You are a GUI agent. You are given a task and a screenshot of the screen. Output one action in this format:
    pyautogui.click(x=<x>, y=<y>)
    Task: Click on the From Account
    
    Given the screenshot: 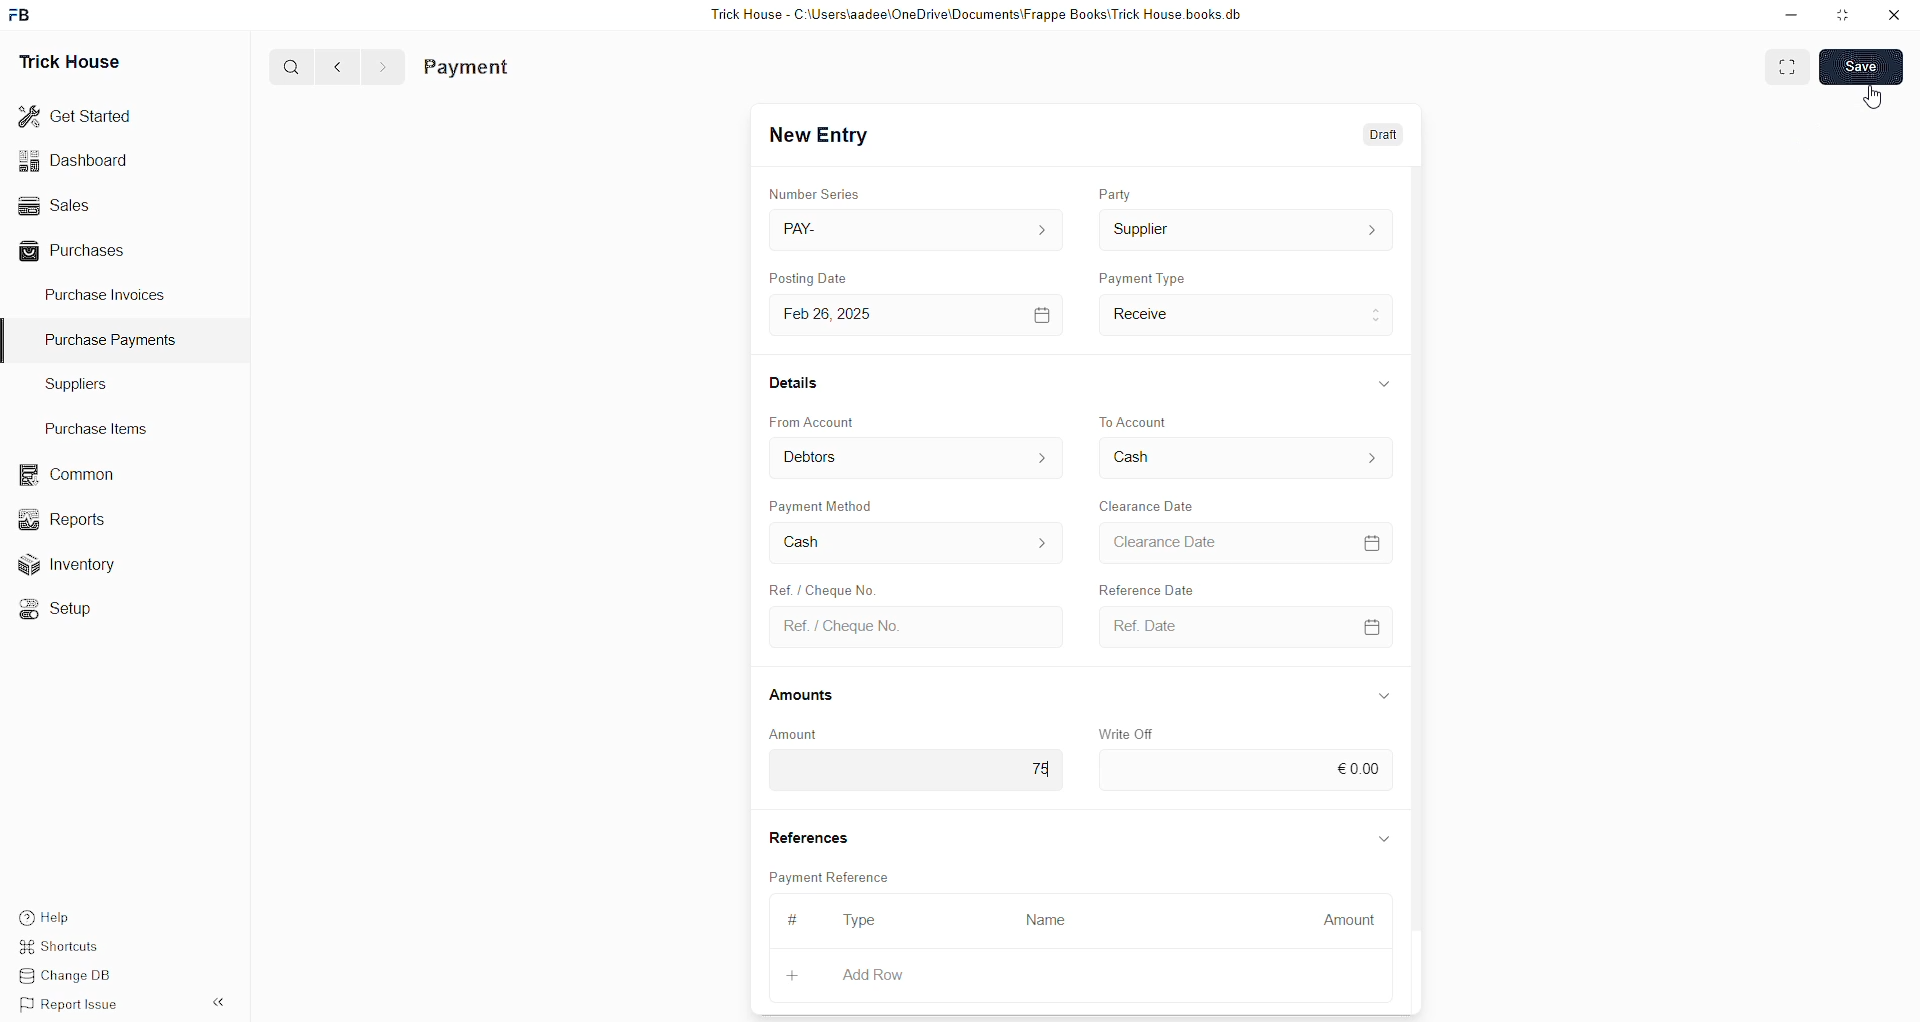 What is the action you would take?
    pyautogui.click(x=815, y=420)
    